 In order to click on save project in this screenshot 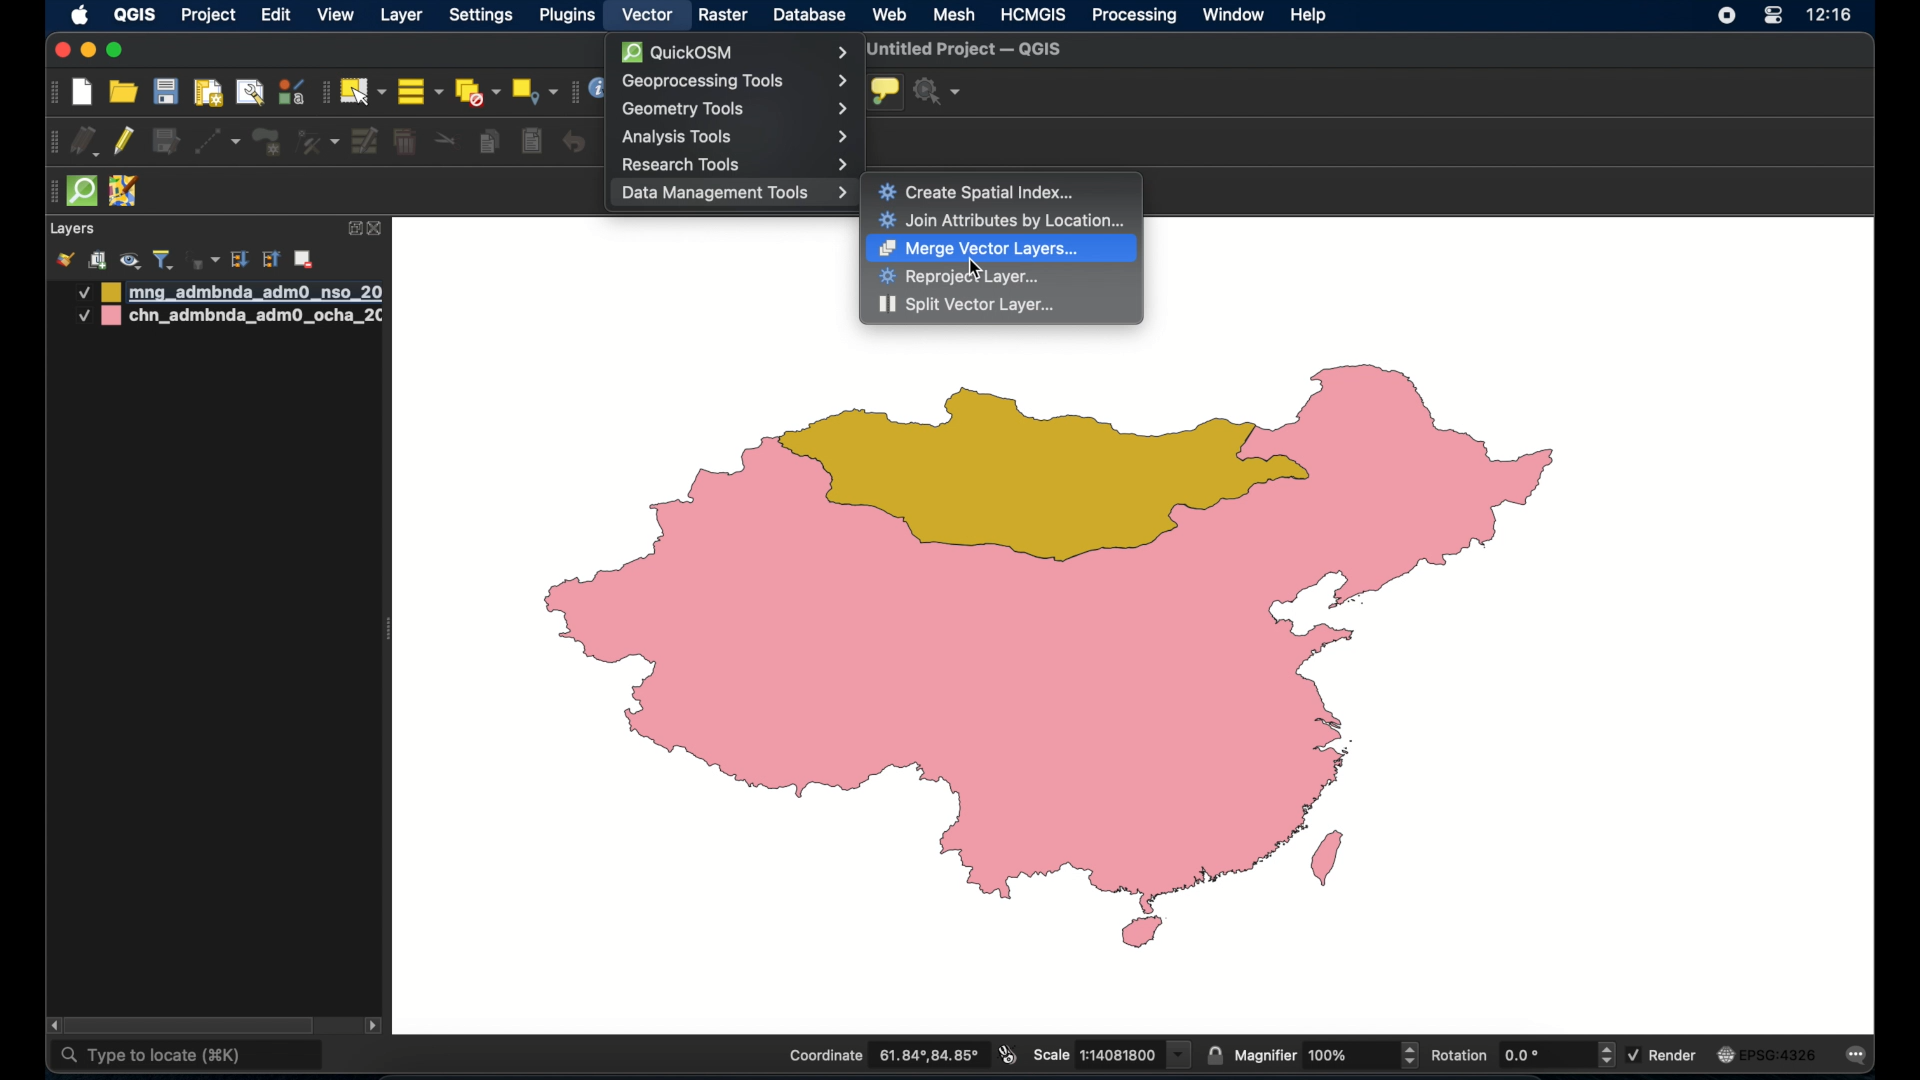, I will do `click(165, 93)`.